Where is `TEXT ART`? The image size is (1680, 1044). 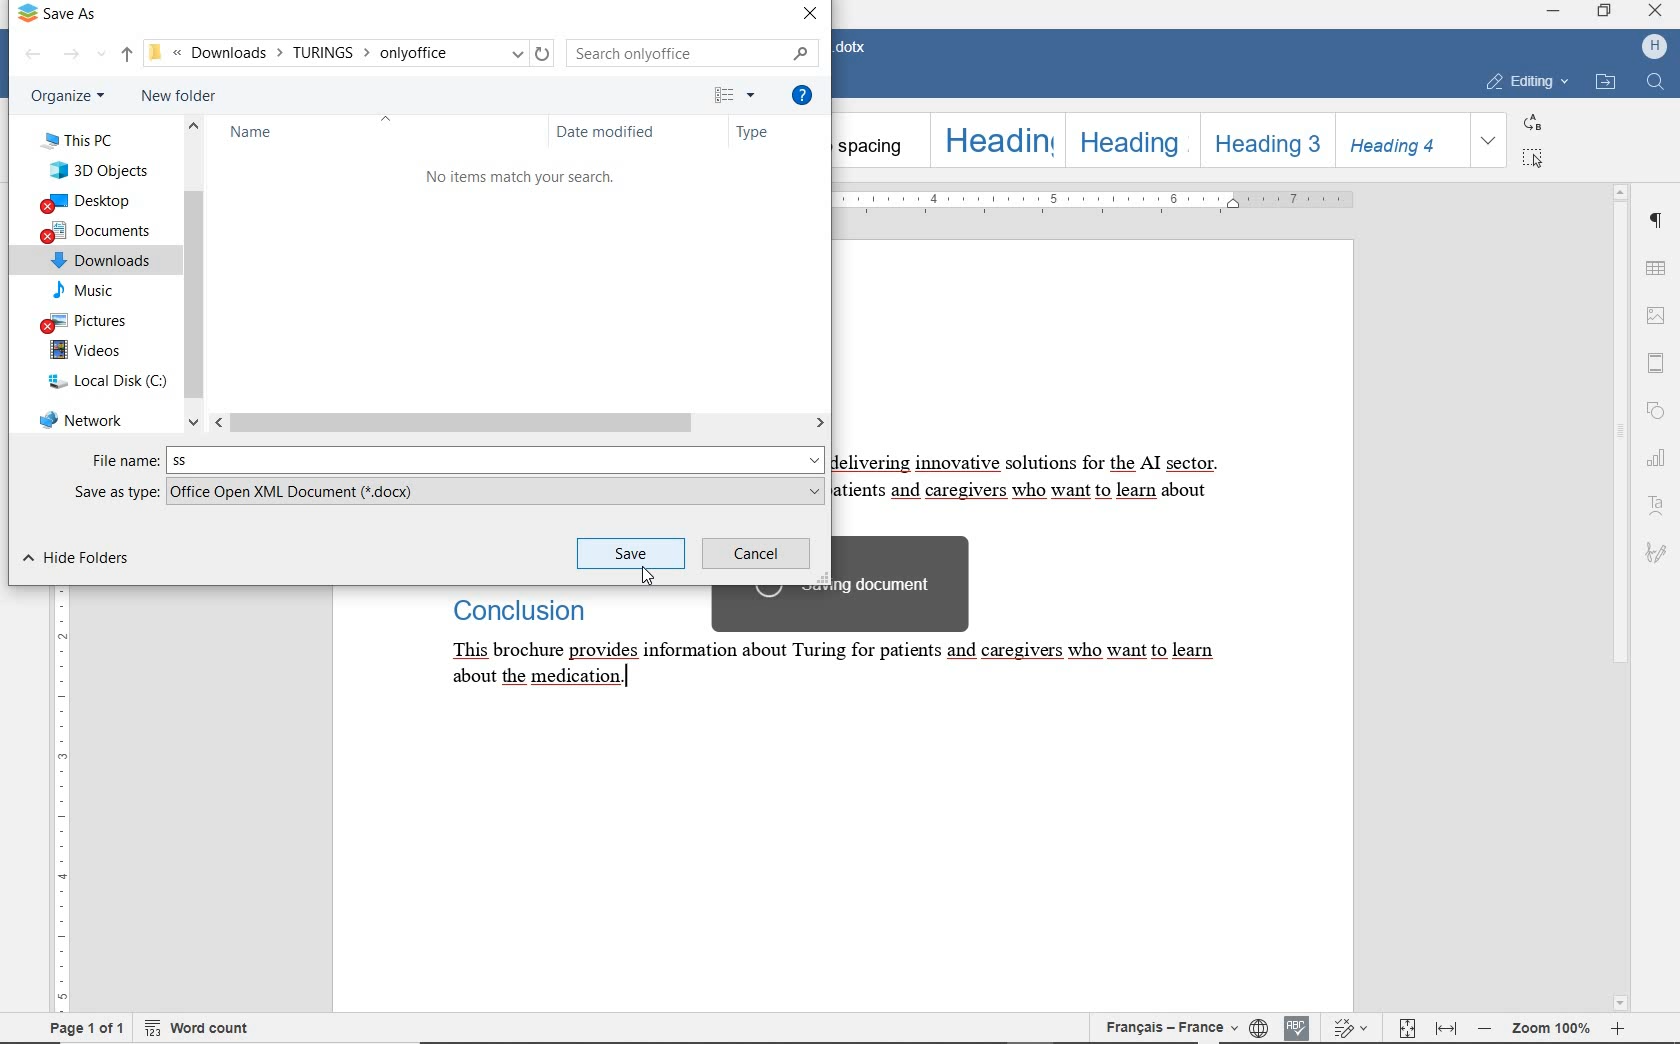
TEXT ART is located at coordinates (1658, 503).